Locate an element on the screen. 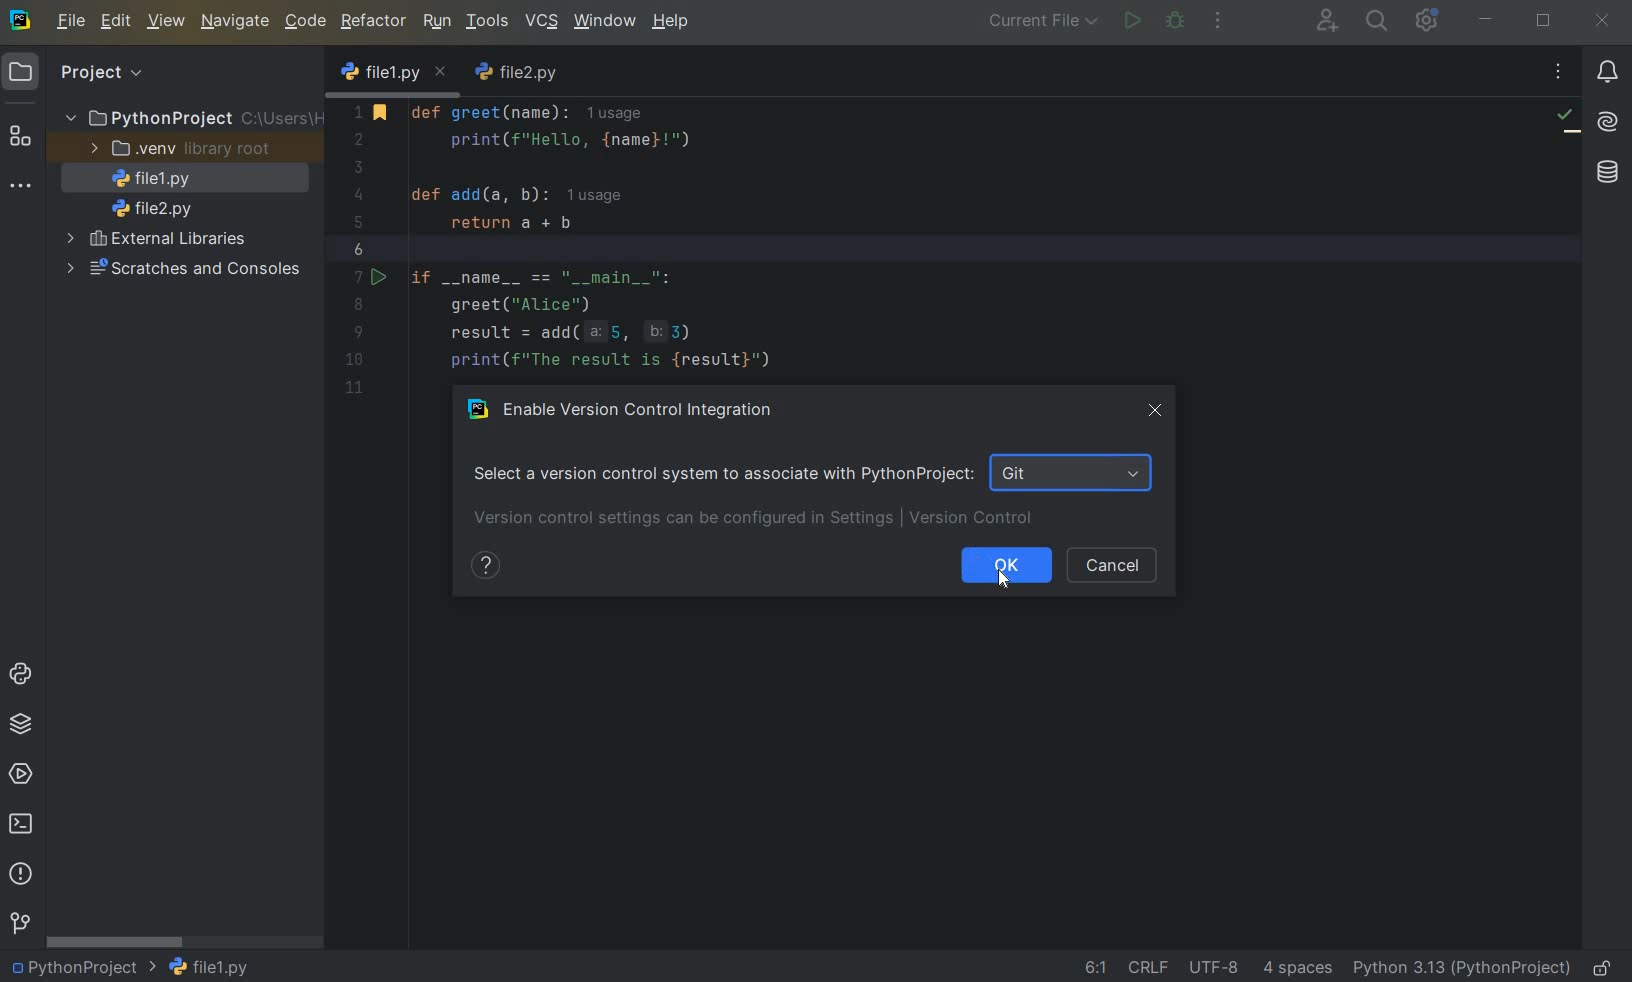  minimize is located at coordinates (1486, 21).